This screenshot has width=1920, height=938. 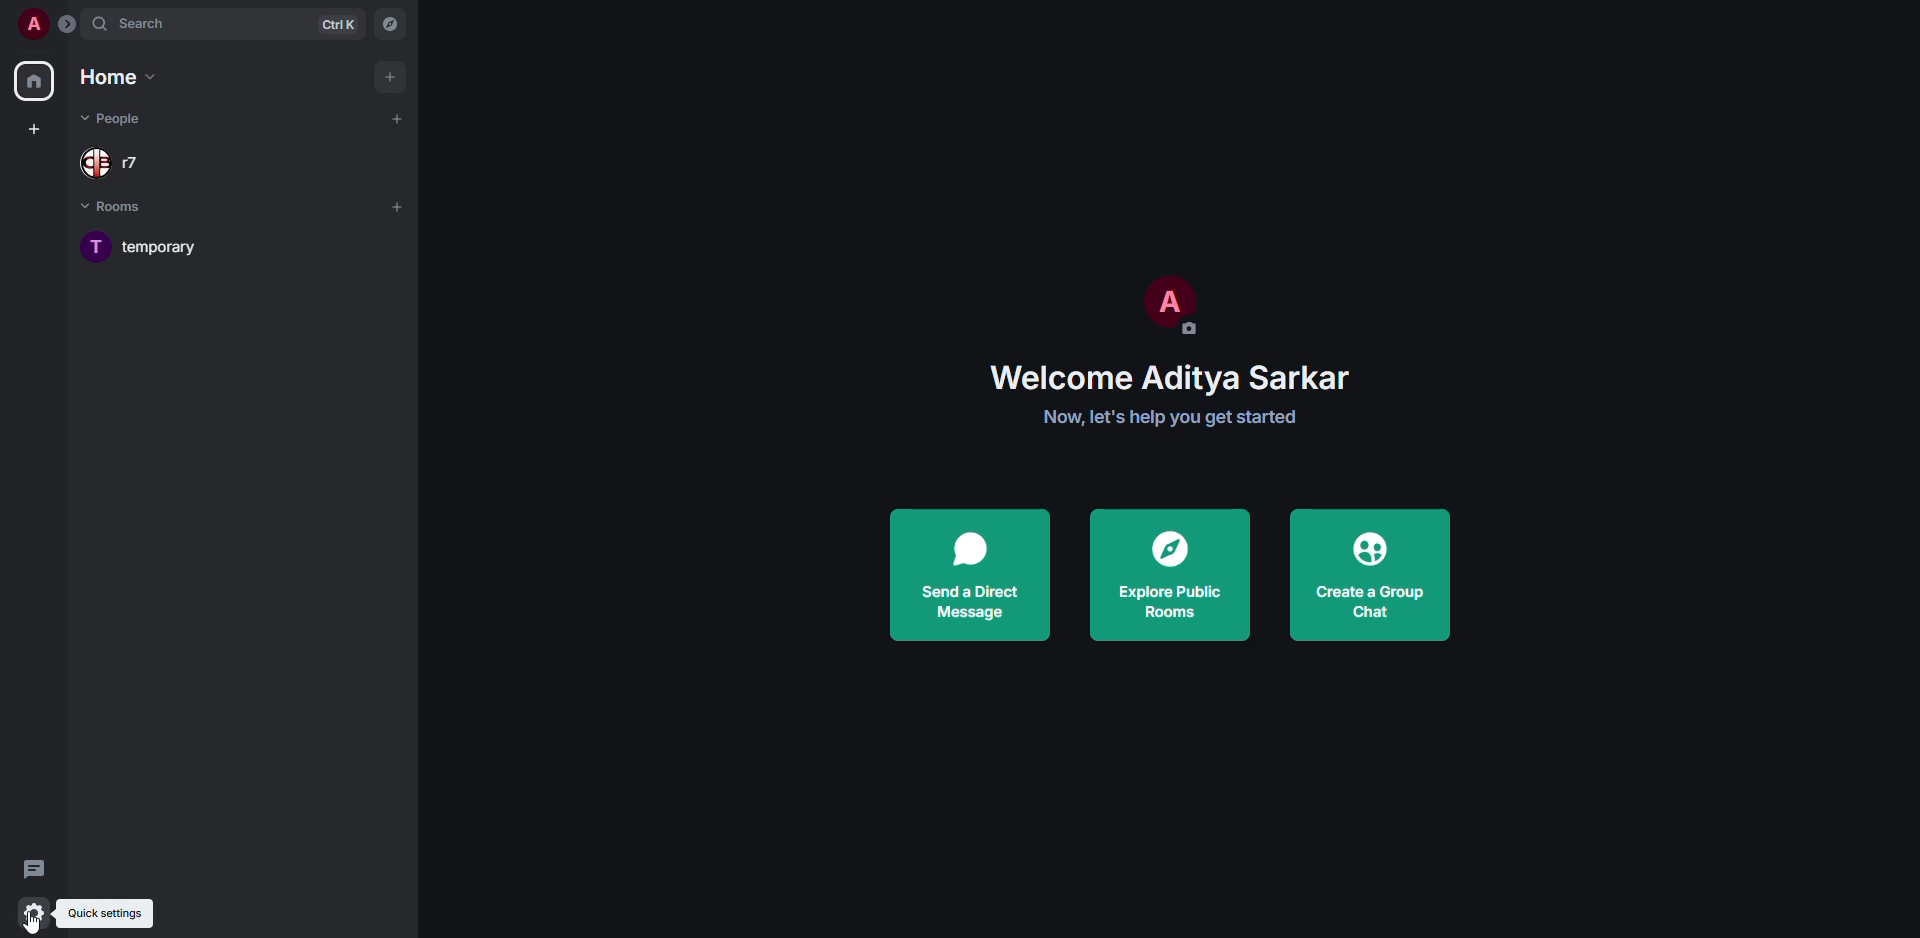 I want to click on create space, so click(x=38, y=125).